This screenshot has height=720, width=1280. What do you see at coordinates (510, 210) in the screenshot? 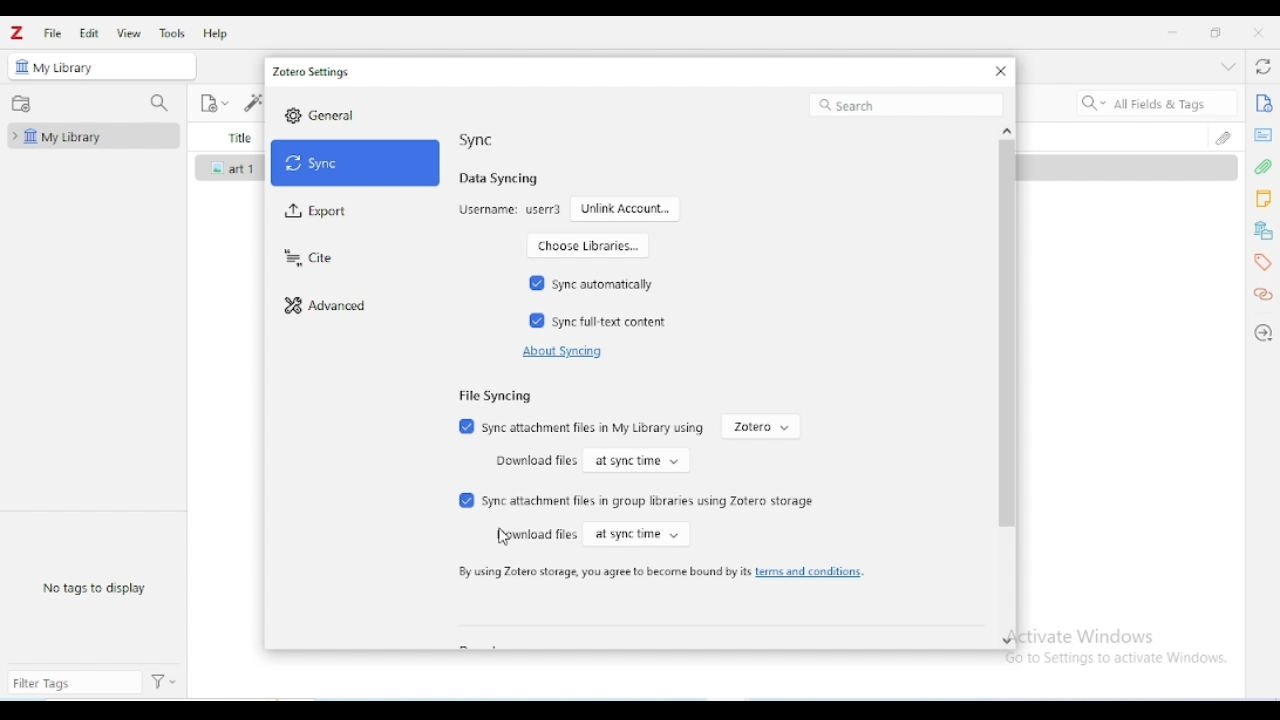
I see `username: user3` at bounding box center [510, 210].